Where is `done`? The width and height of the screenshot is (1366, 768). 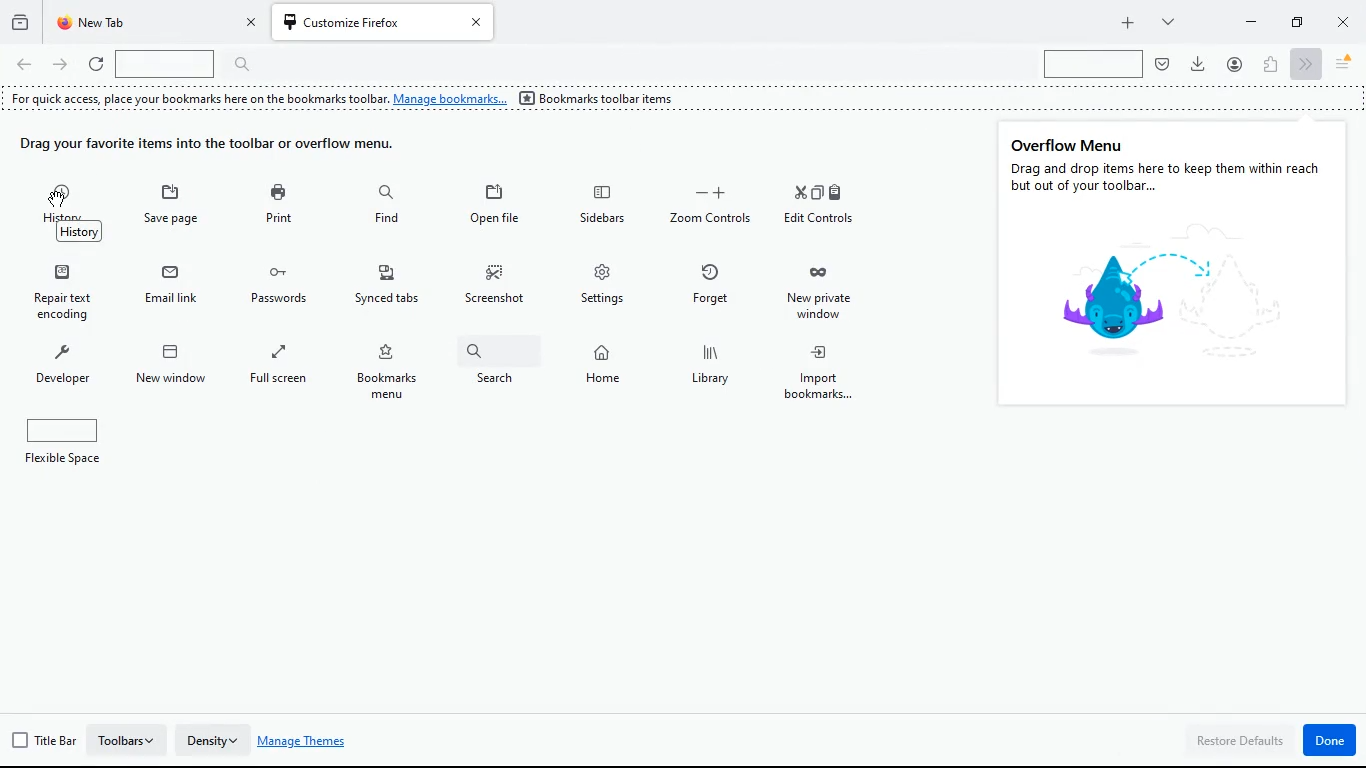 done is located at coordinates (1331, 740).